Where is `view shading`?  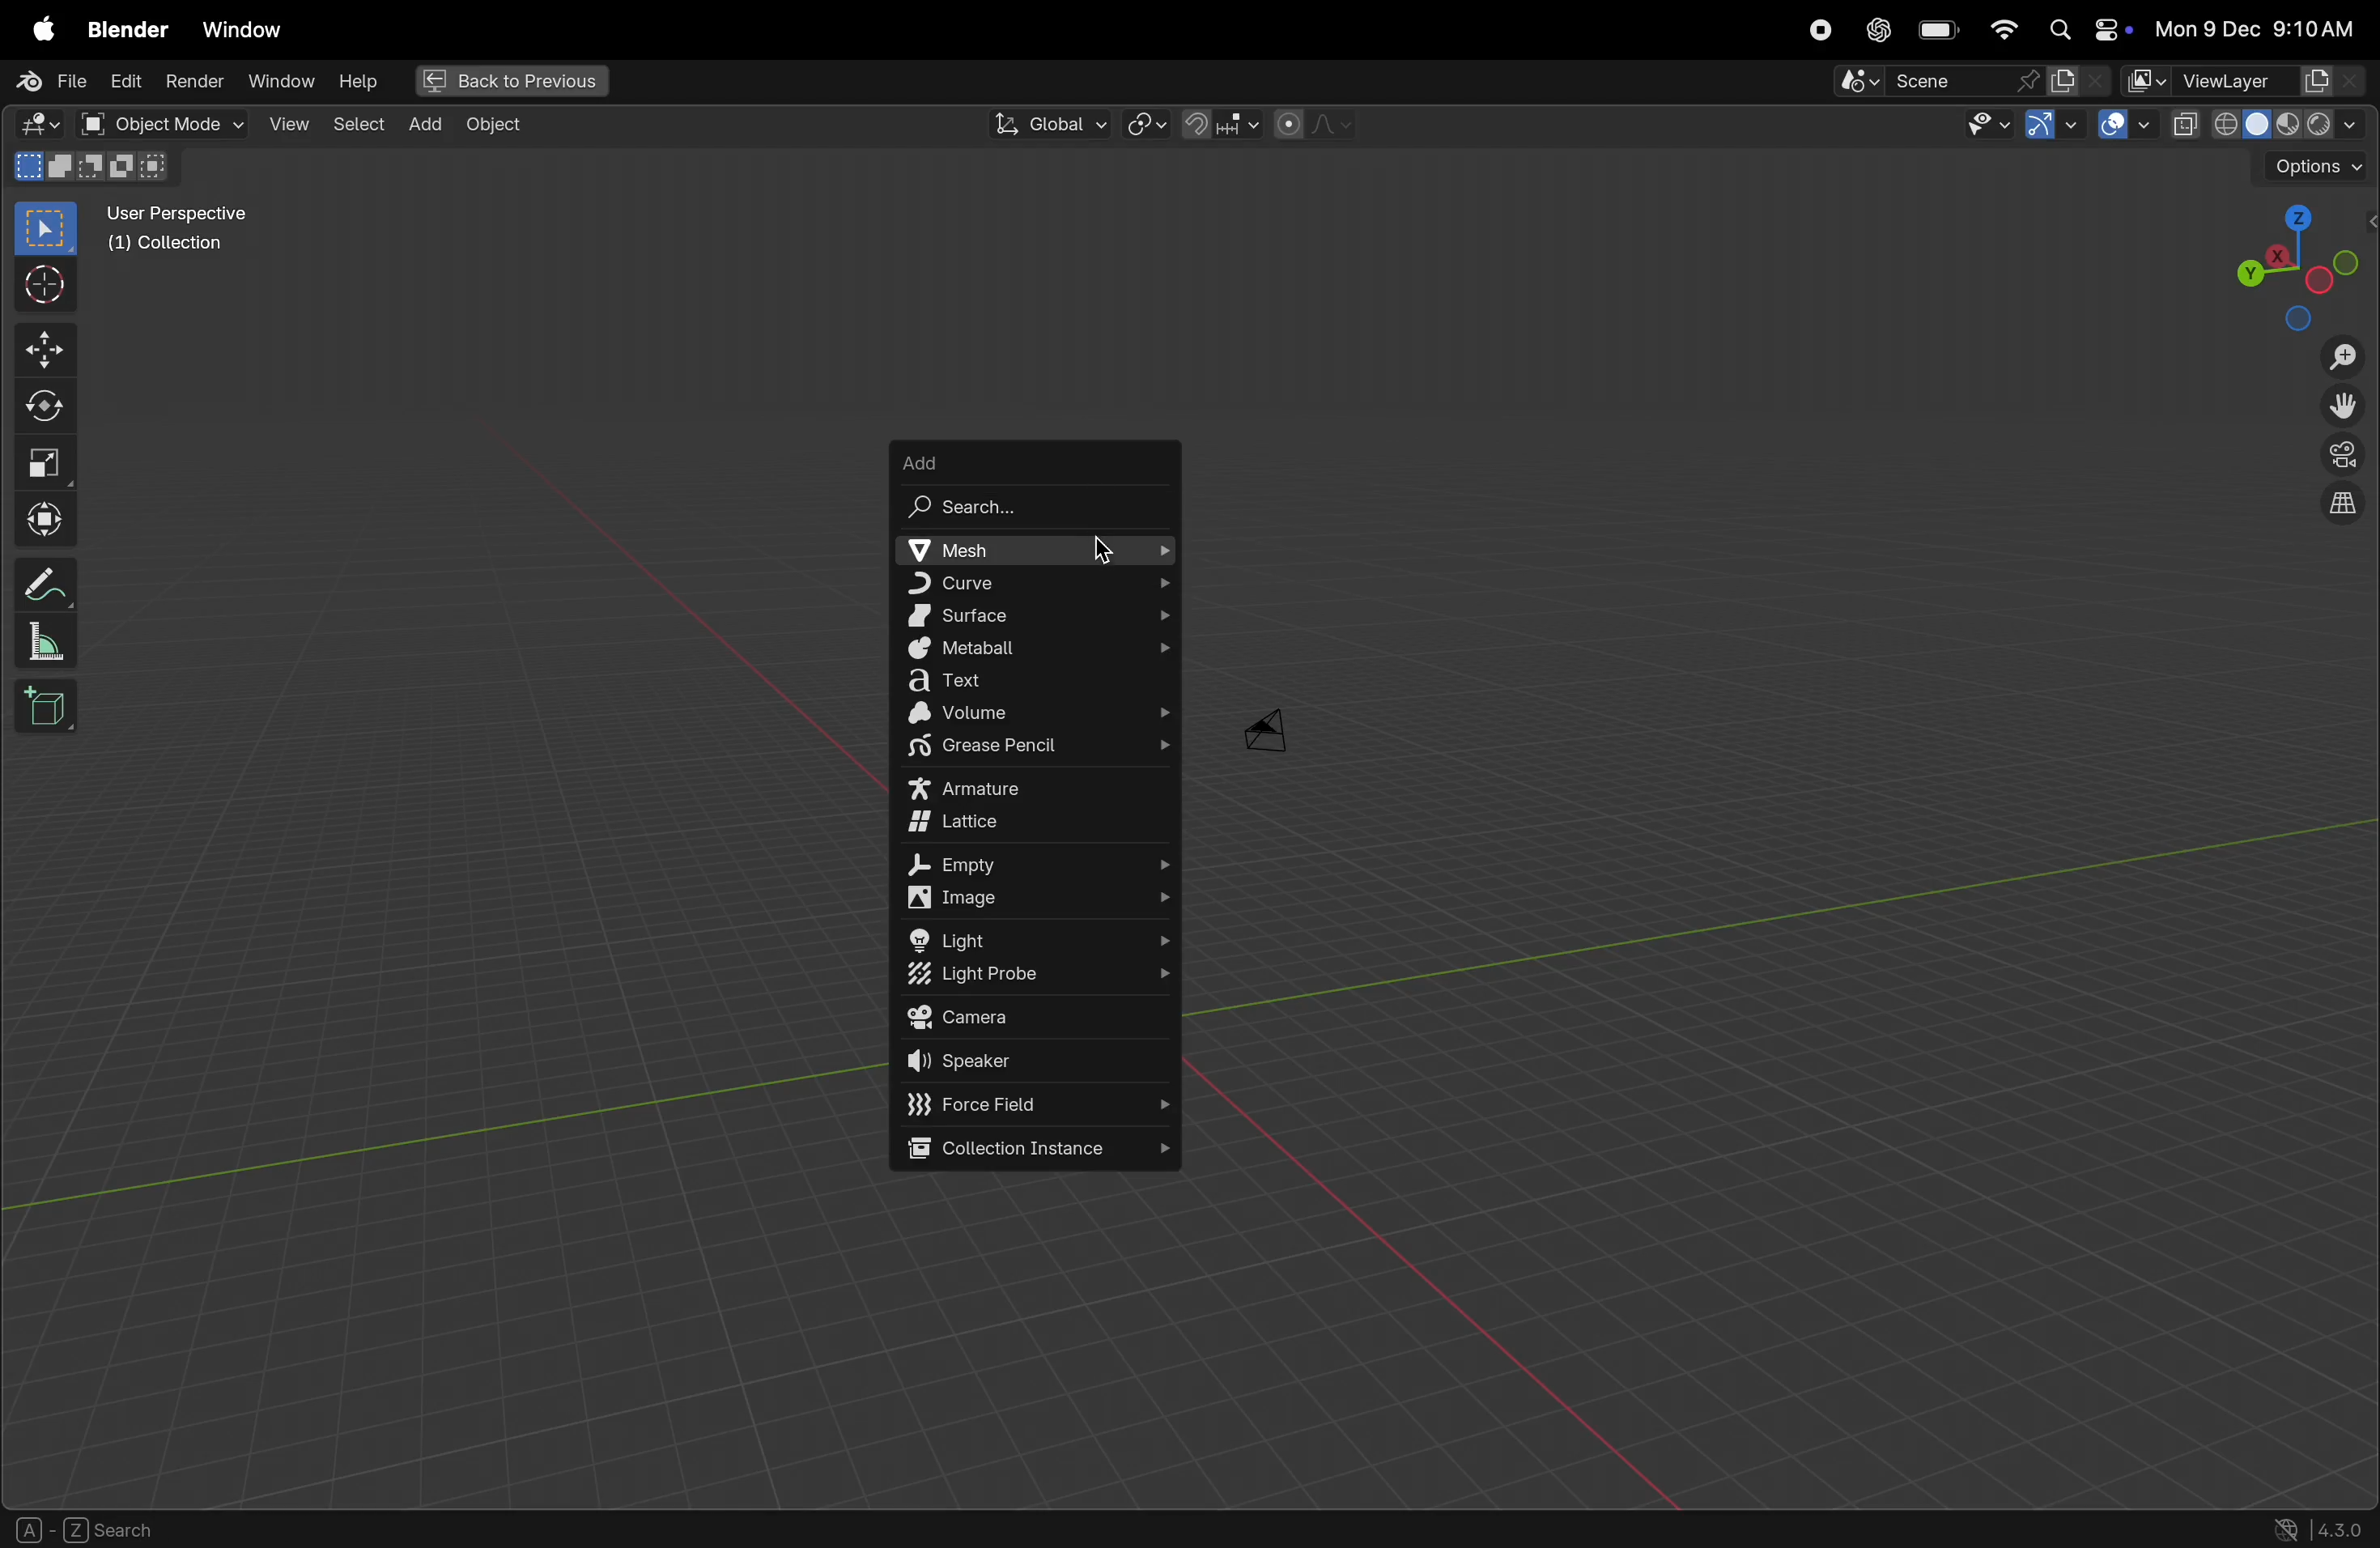
view shading is located at coordinates (2295, 122).